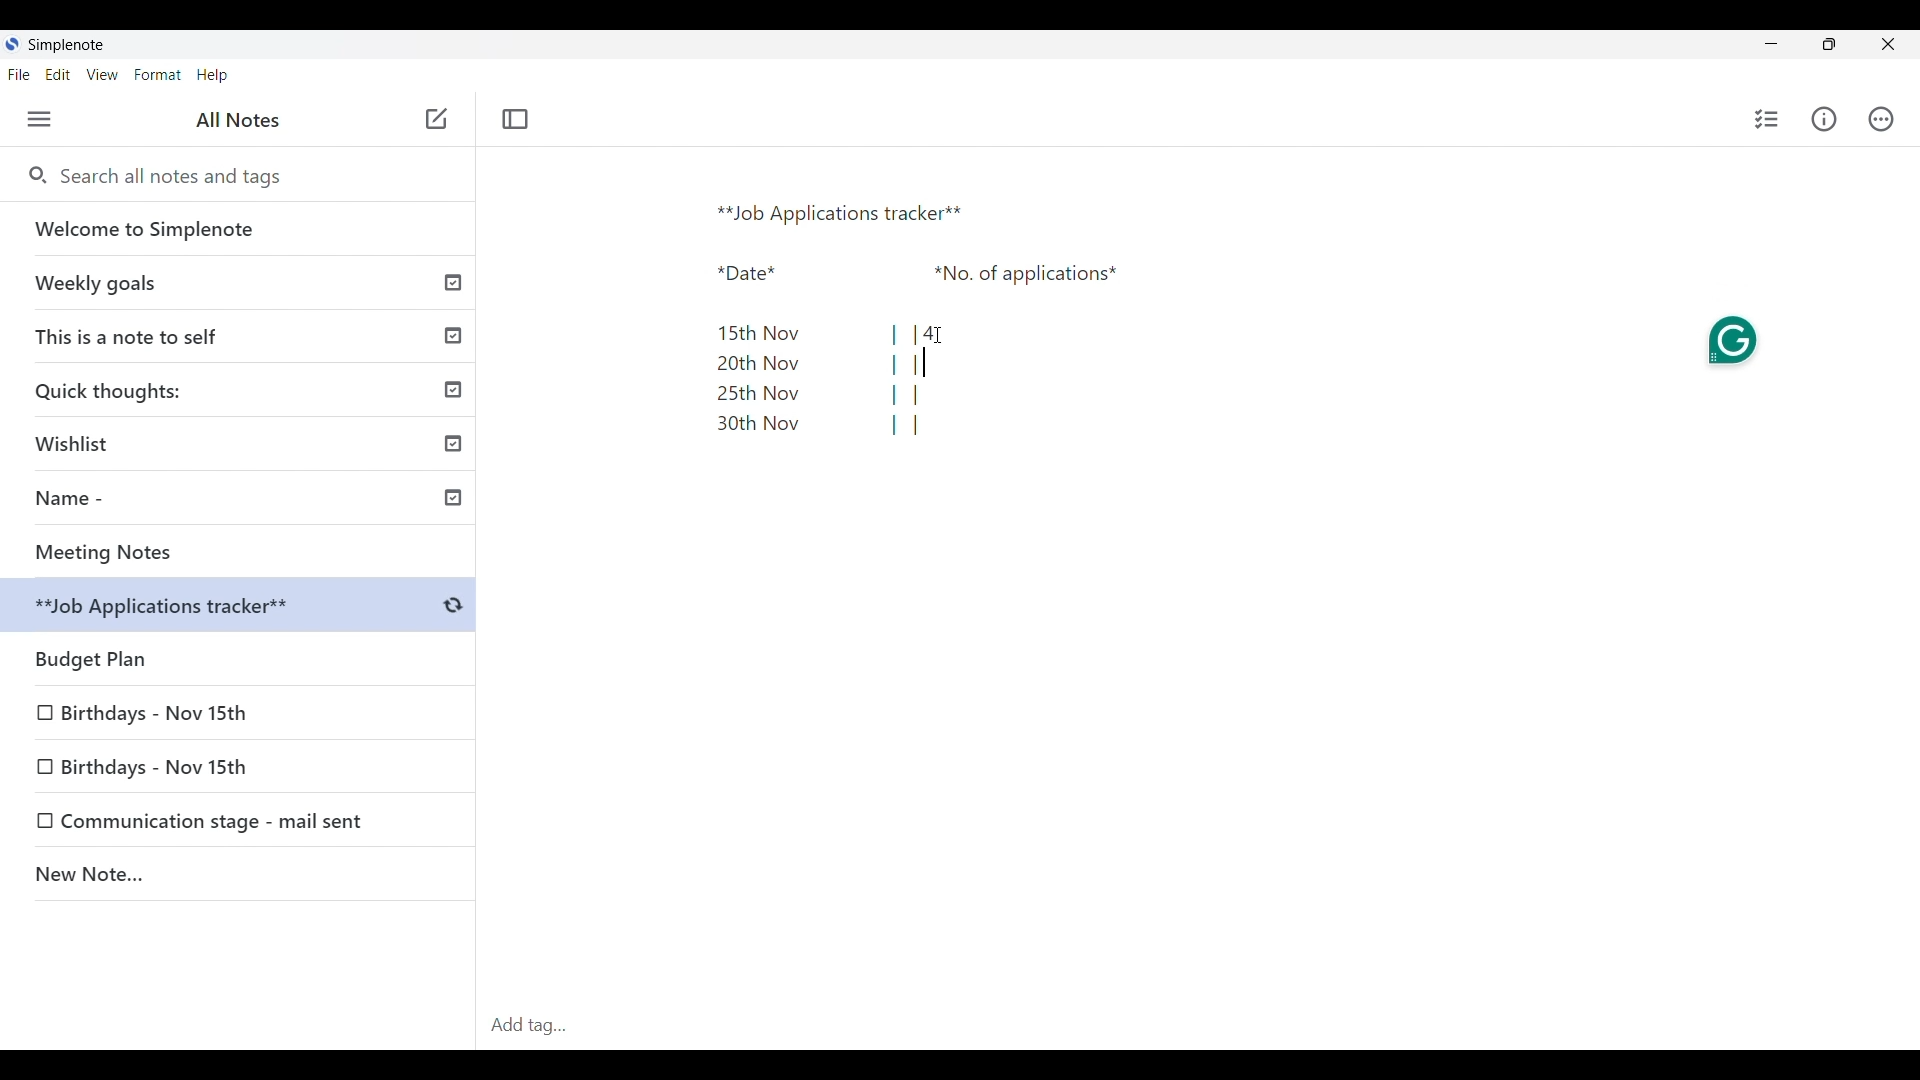 The height and width of the screenshot is (1080, 1920). What do you see at coordinates (940, 331) in the screenshot?
I see `Cursor` at bounding box center [940, 331].